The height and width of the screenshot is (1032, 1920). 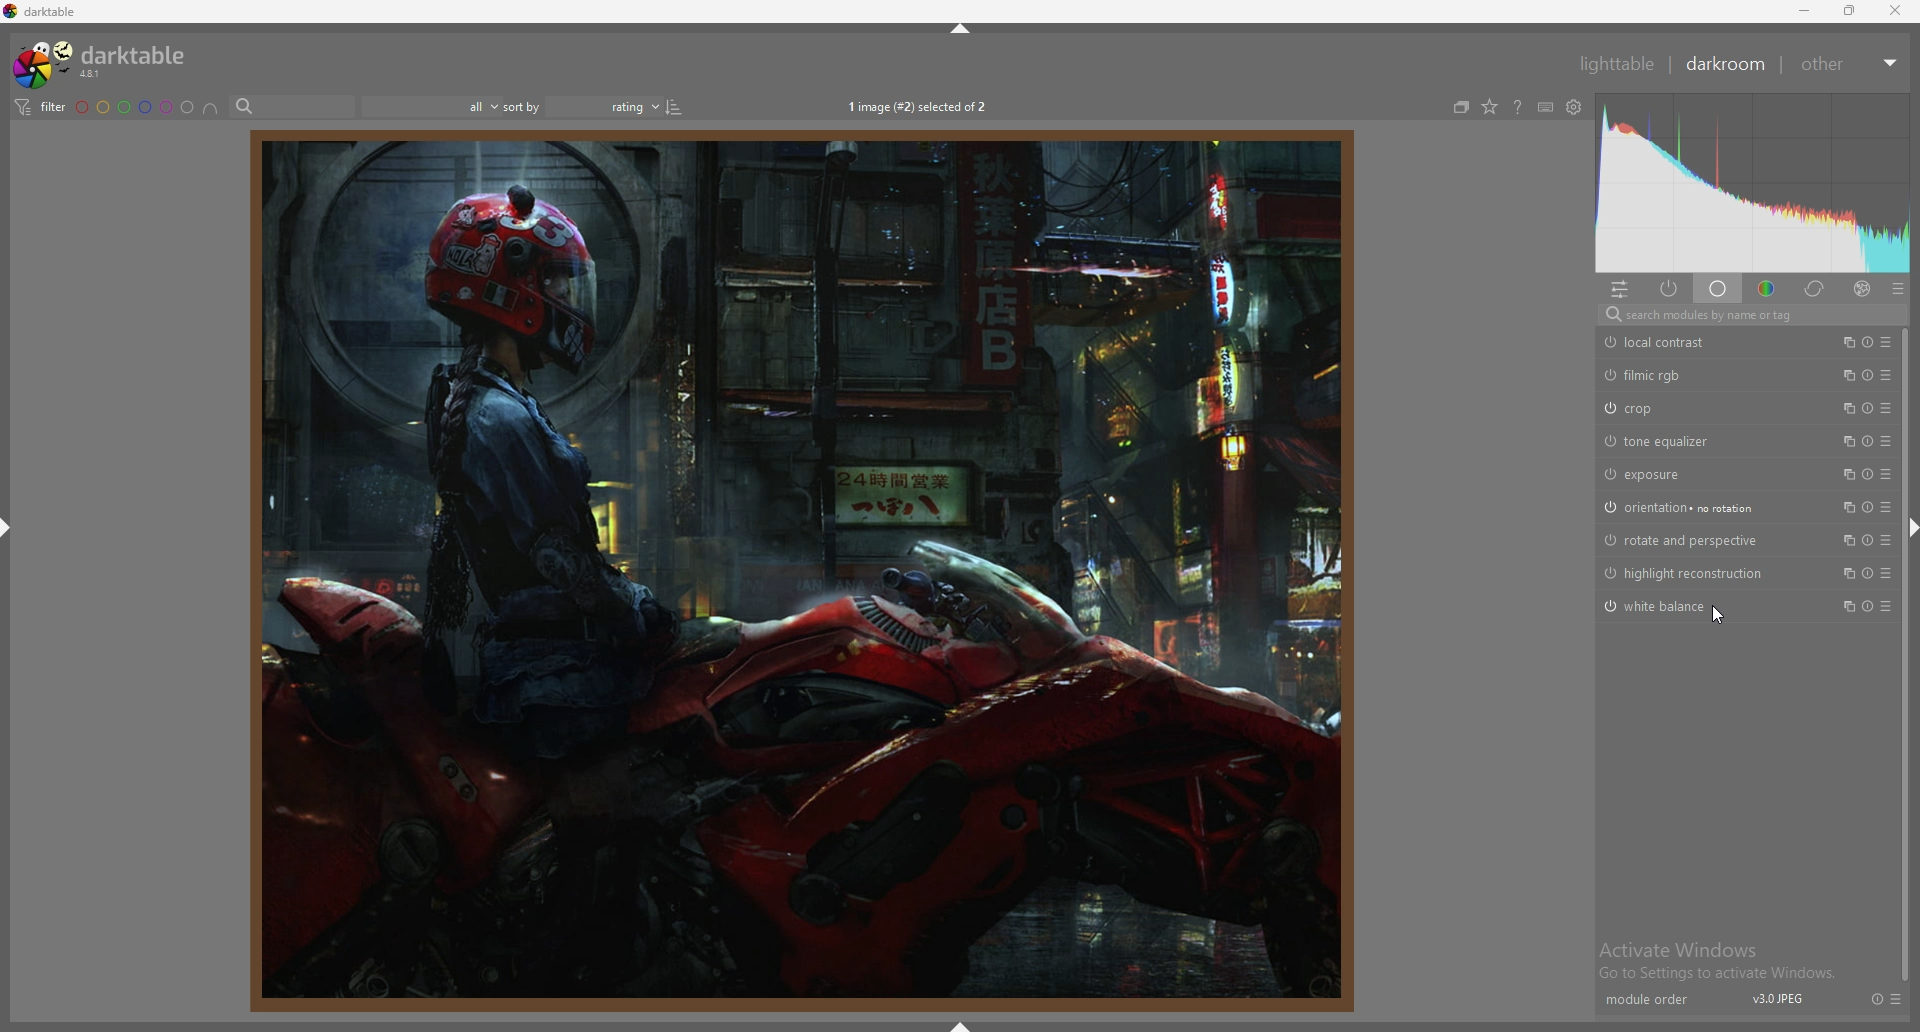 What do you see at coordinates (1868, 375) in the screenshot?
I see `reset` at bounding box center [1868, 375].